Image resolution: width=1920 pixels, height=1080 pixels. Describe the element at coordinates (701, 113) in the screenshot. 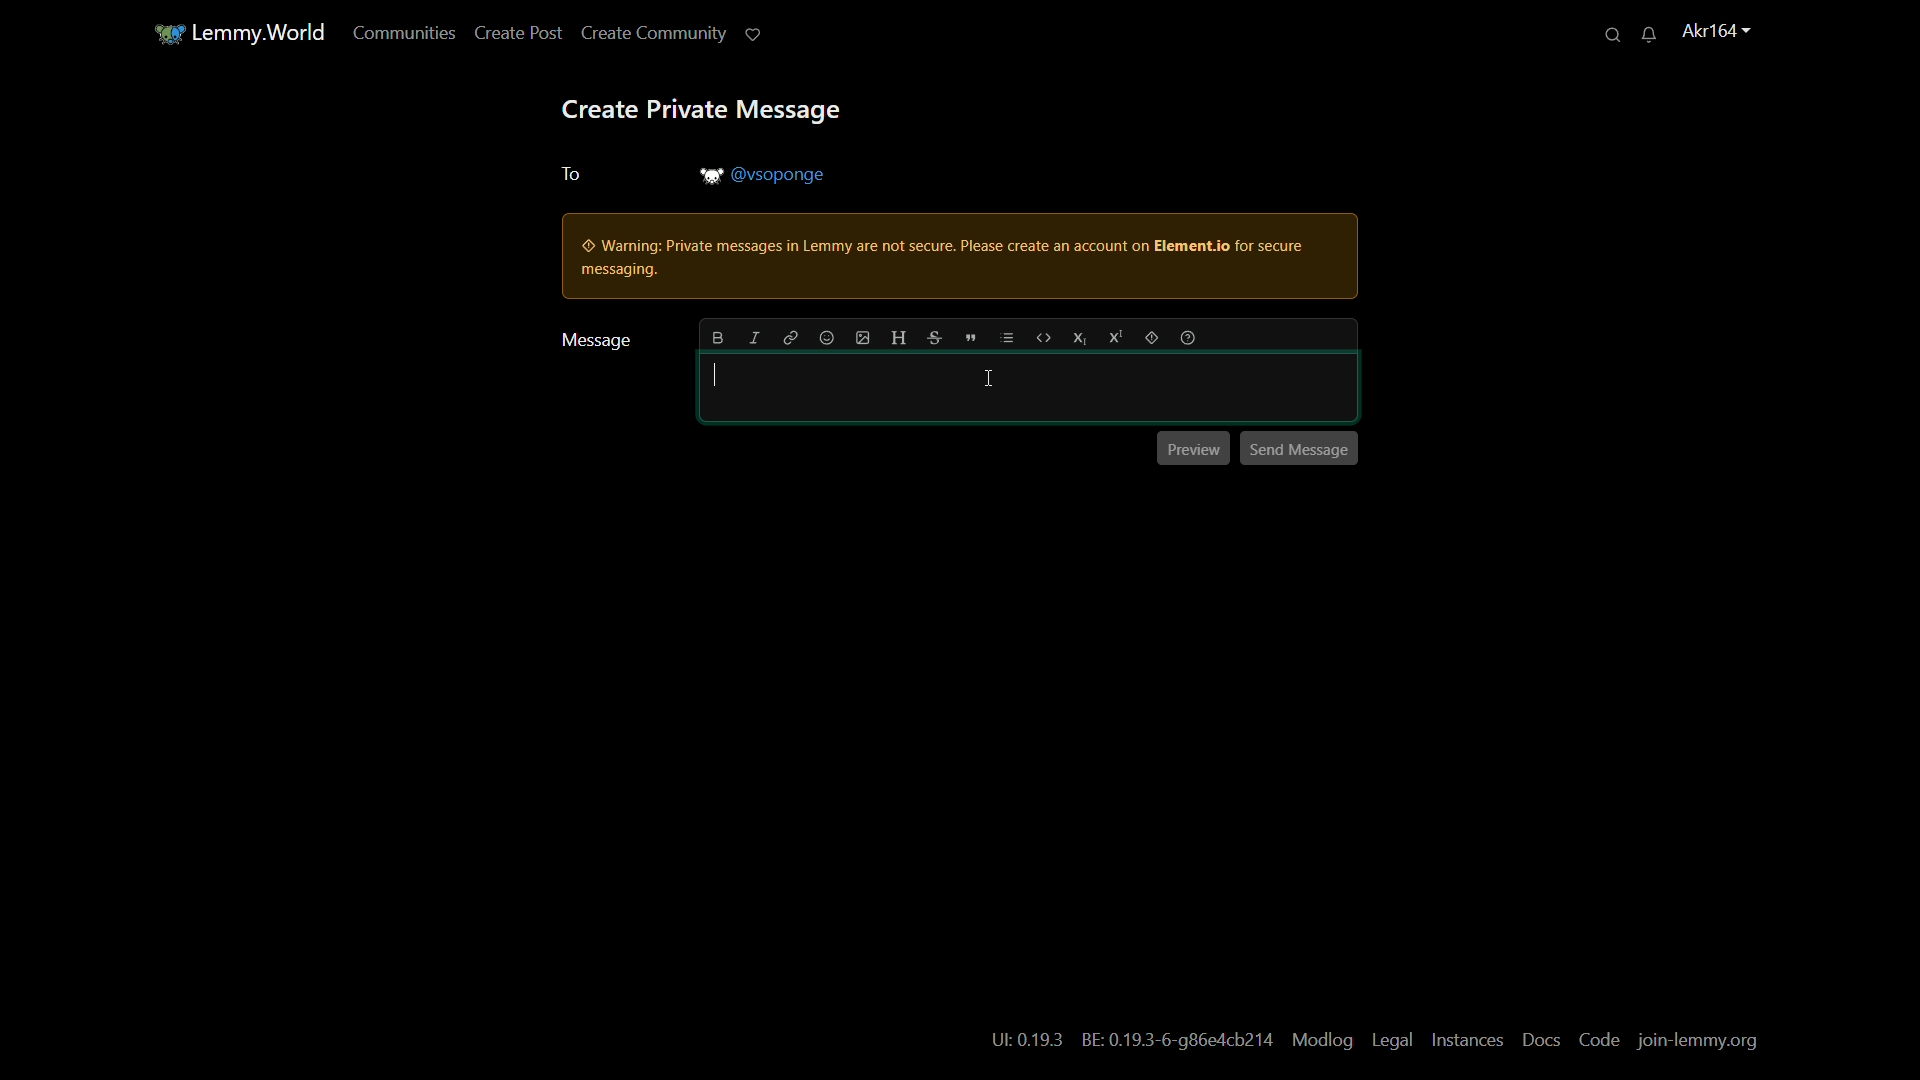

I see `create private message` at that location.